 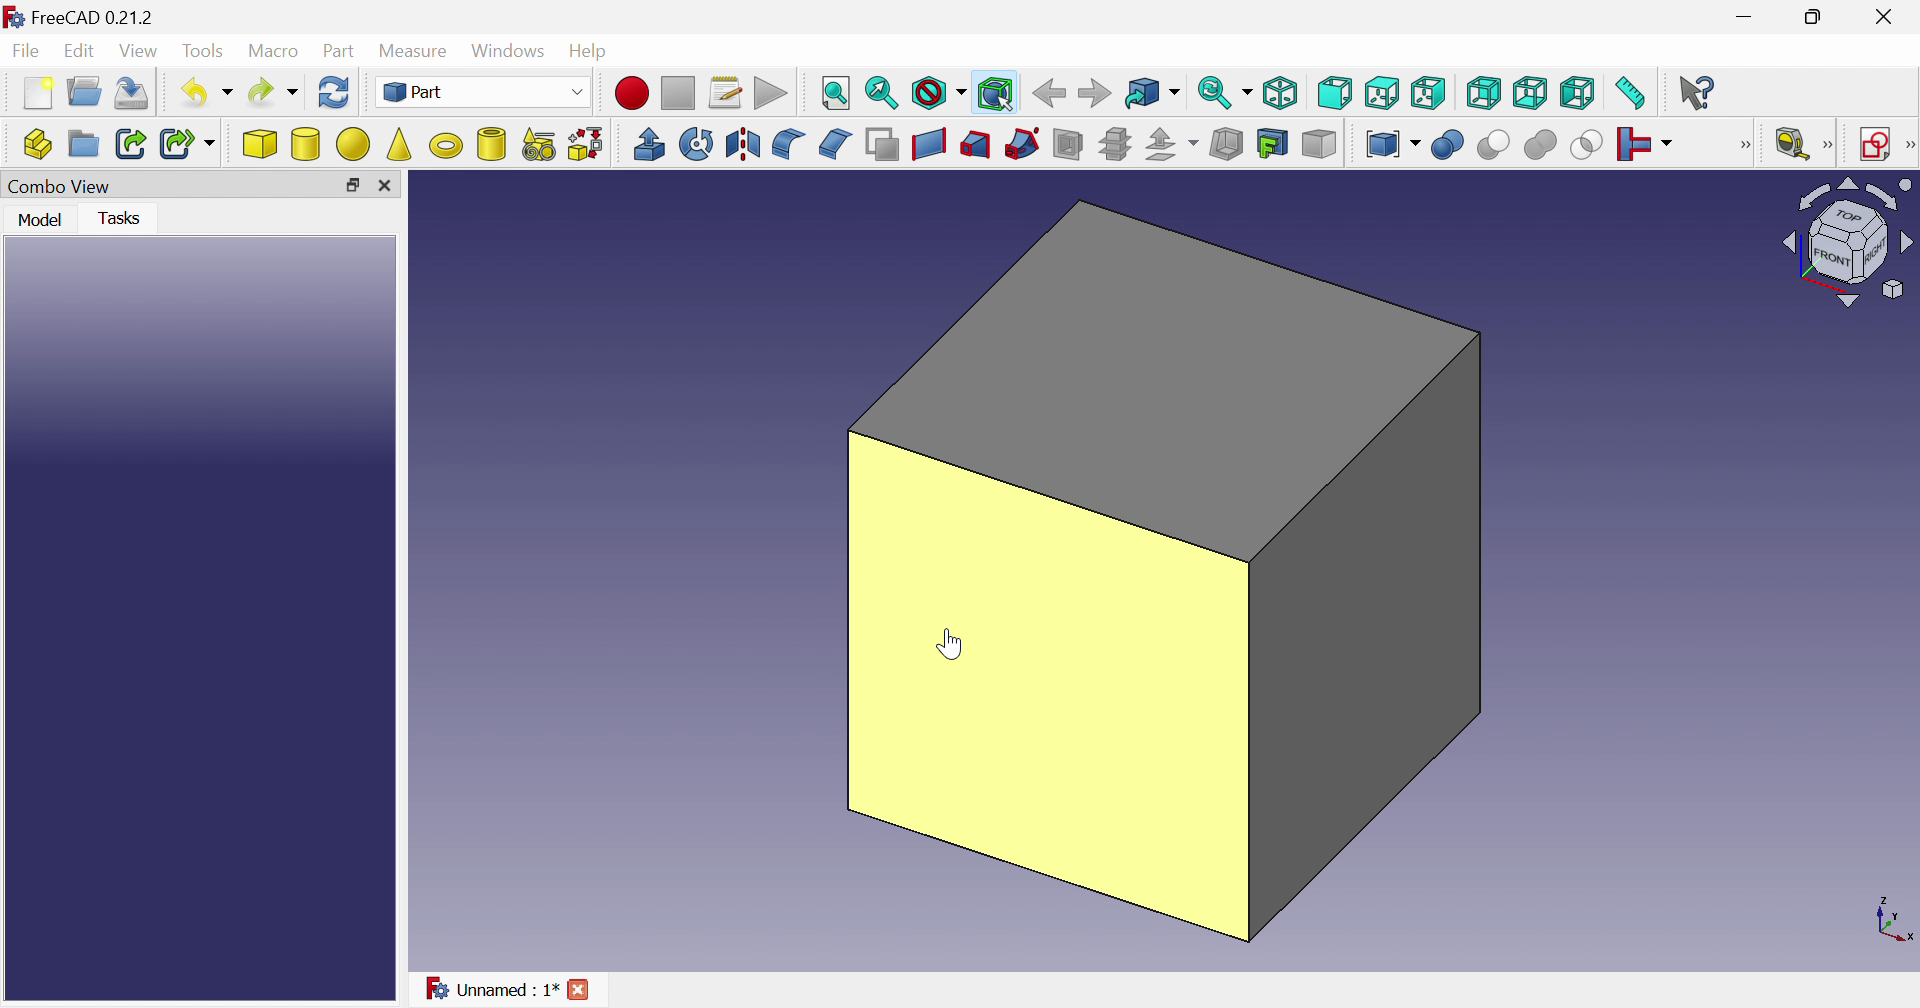 What do you see at coordinates (1172, 145) in the screenshot?
I see `Offset:` at bounding box center [1172, 145].